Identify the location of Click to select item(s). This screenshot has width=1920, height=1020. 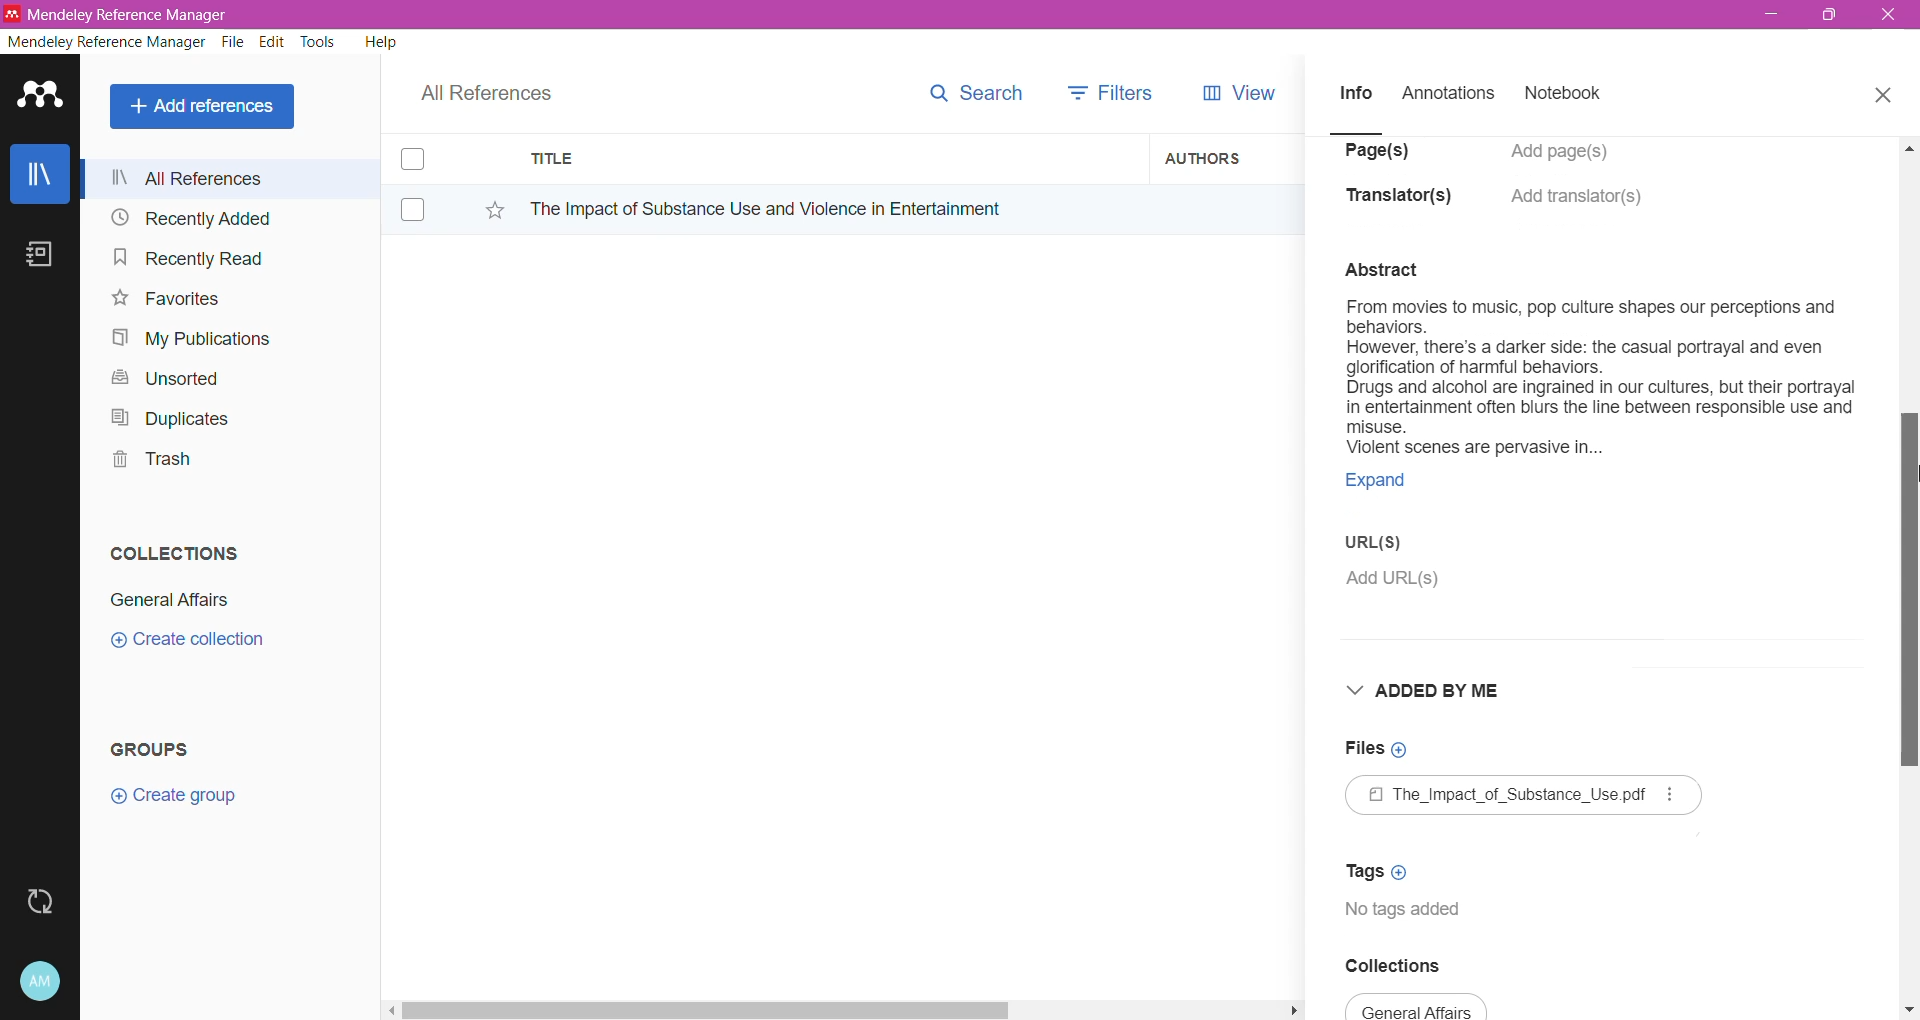
(423, 183).